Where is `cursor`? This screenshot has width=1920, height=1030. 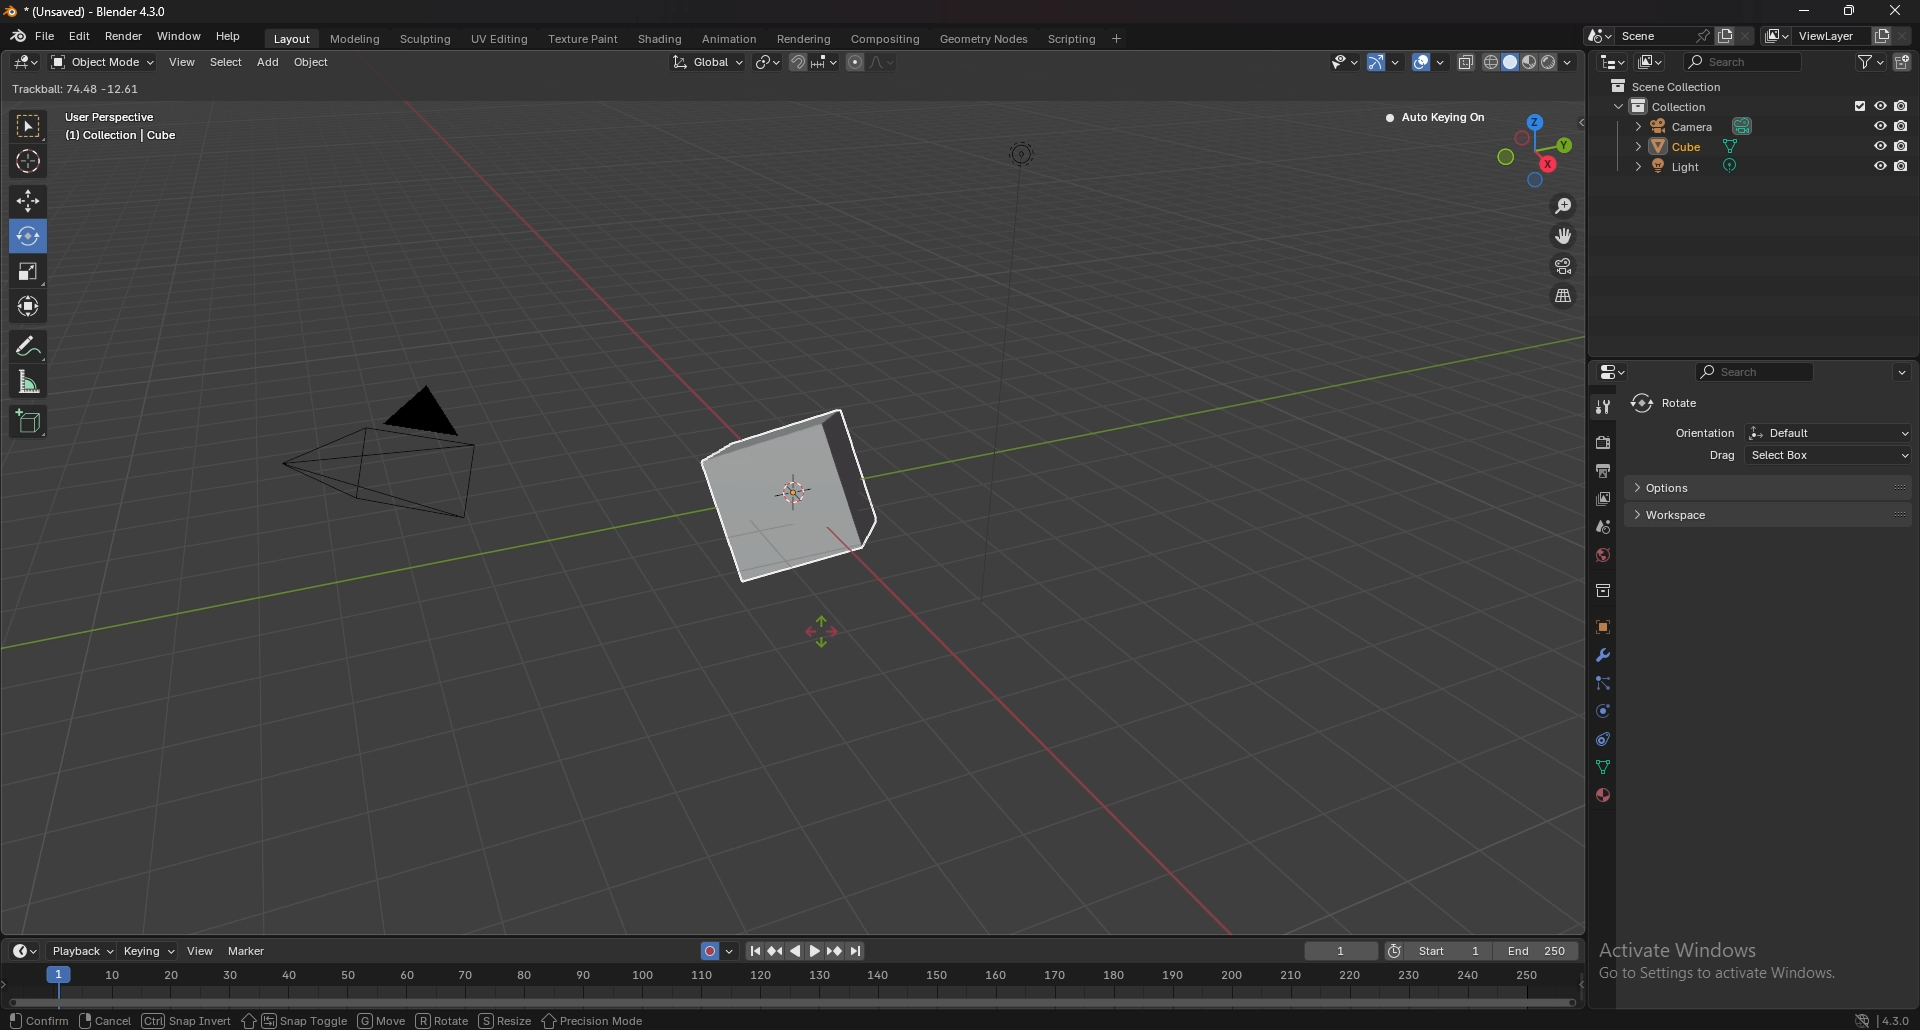
cursor is located at coordinates (27, 160).